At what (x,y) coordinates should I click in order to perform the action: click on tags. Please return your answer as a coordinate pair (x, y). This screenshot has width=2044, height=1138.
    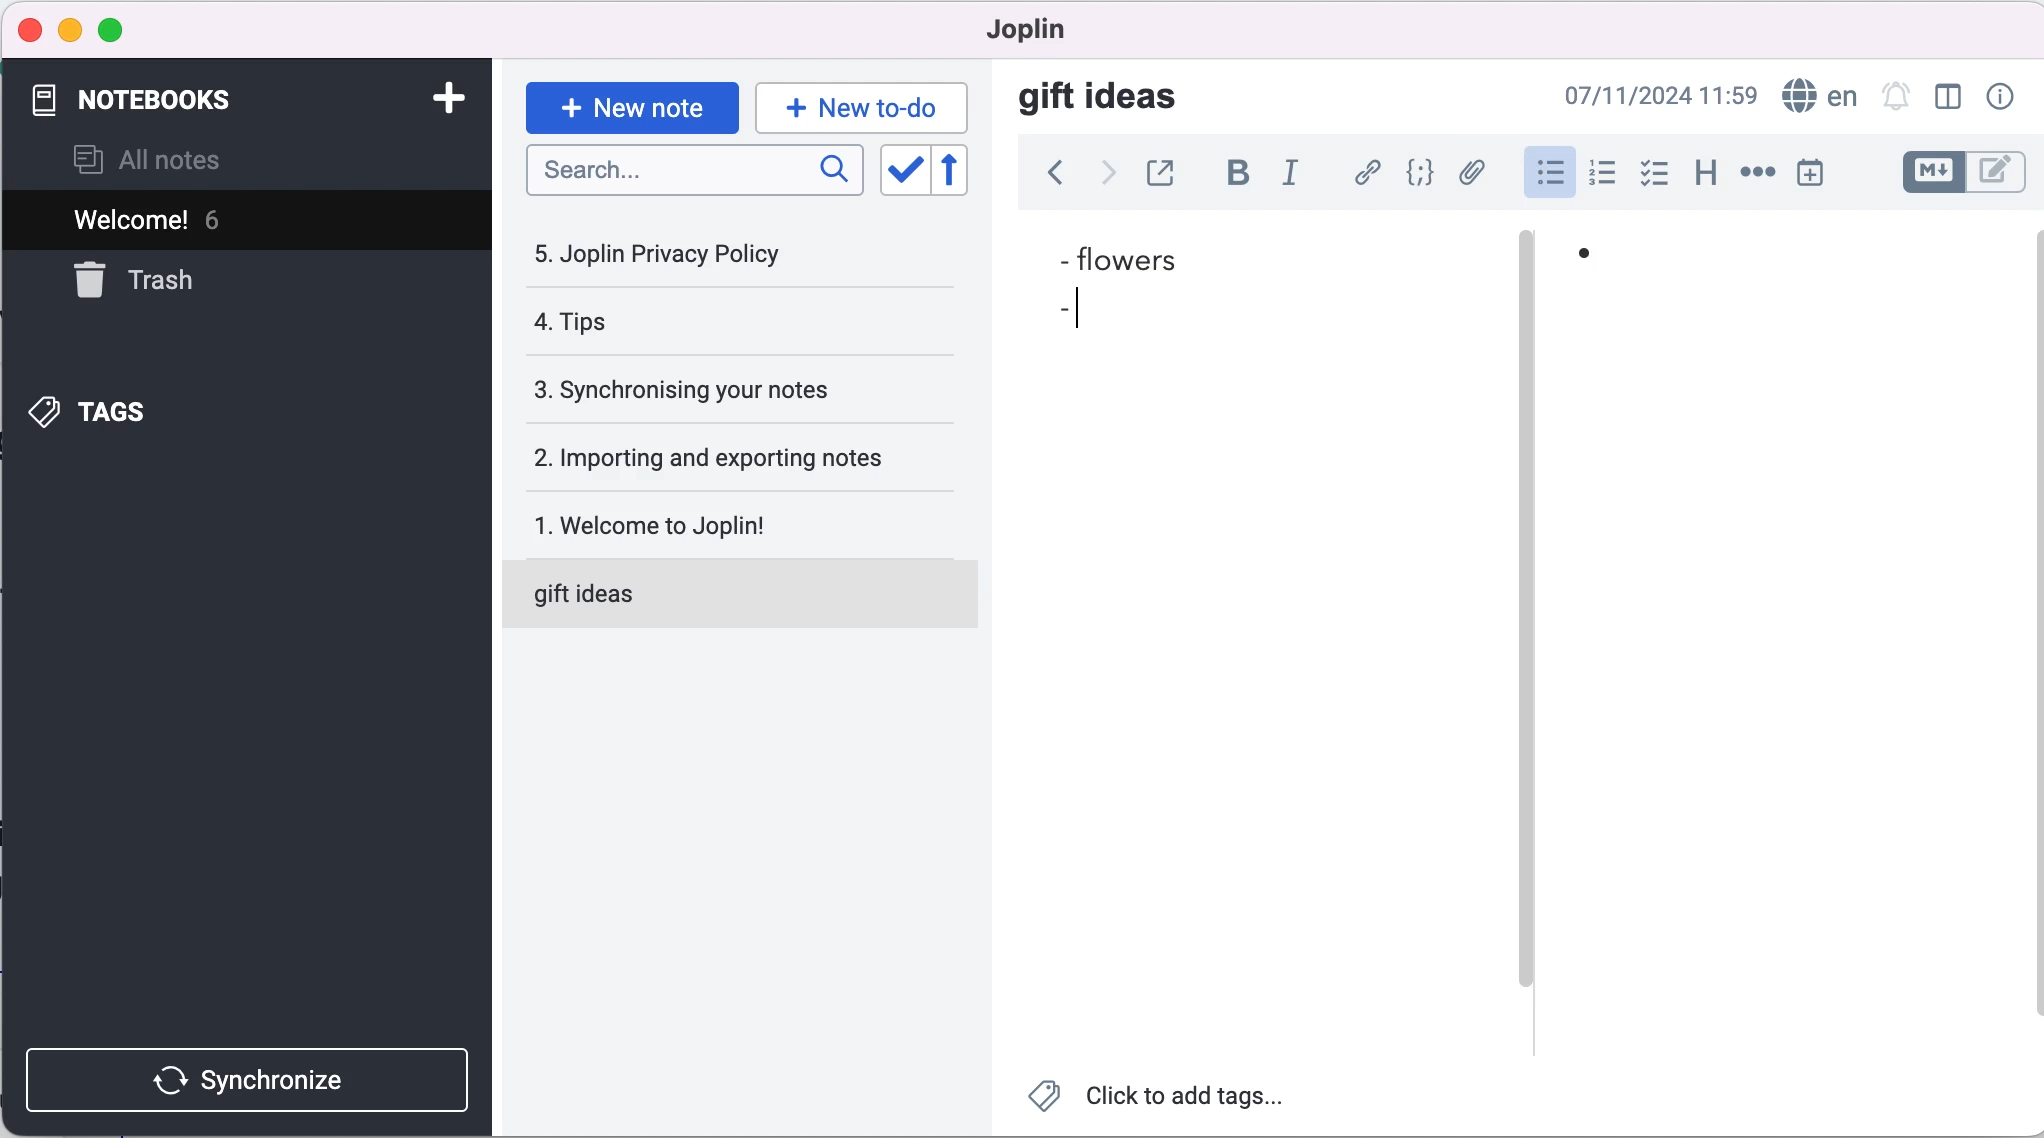
    Looking at the image, I should click on (109, 410).